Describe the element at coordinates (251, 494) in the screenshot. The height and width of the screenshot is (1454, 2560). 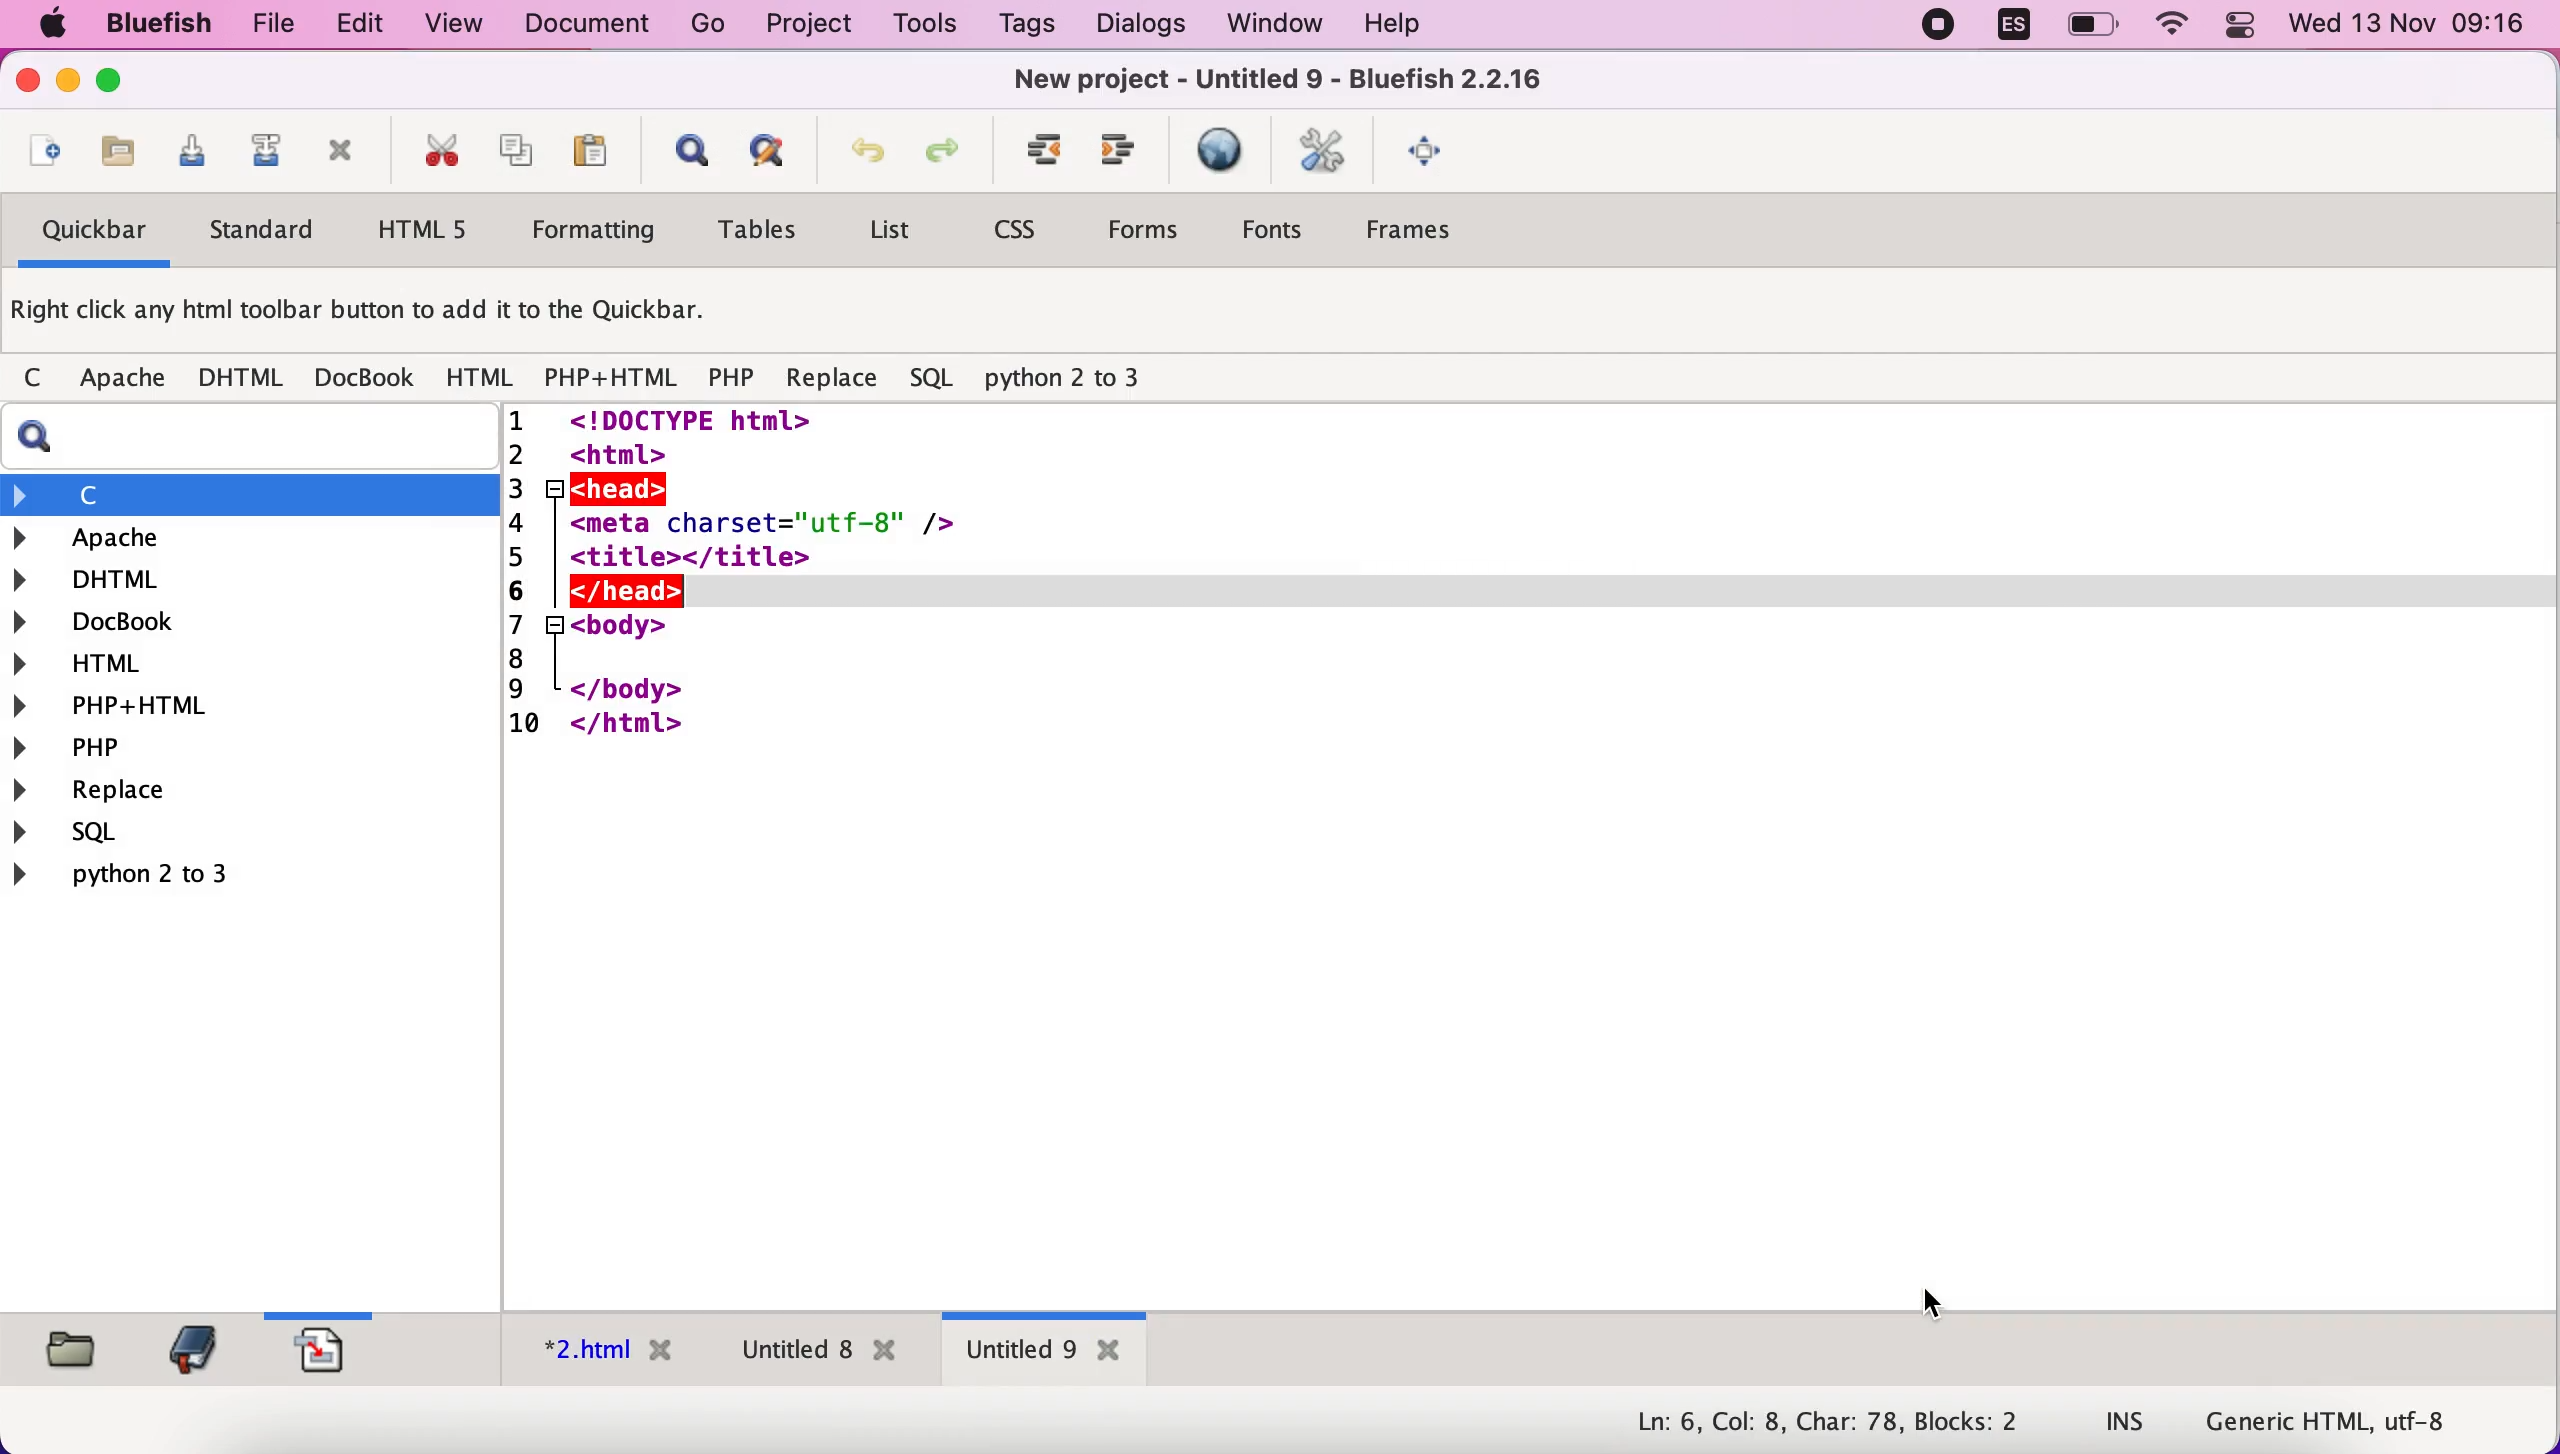
I see `c` at that location.